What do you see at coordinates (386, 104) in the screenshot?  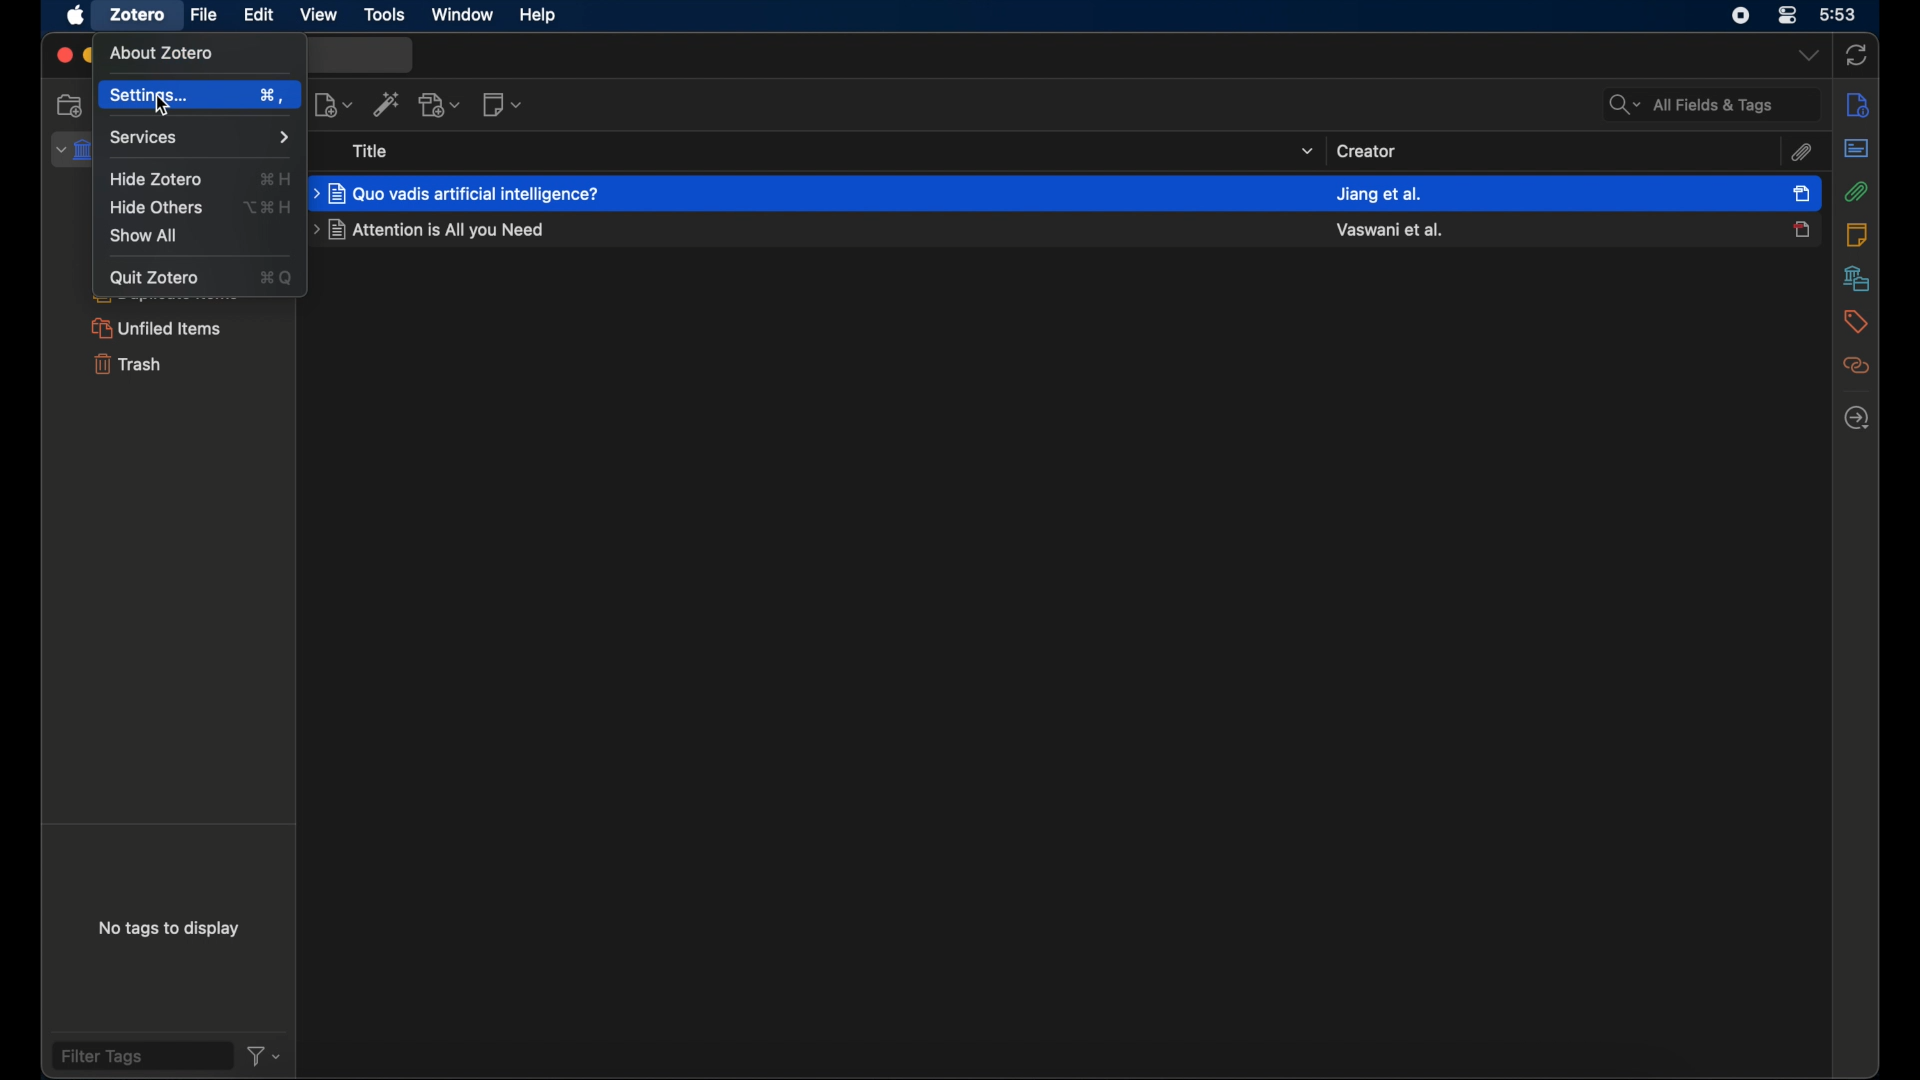 I see `add items by identifier` at bounding box center [386, 104].